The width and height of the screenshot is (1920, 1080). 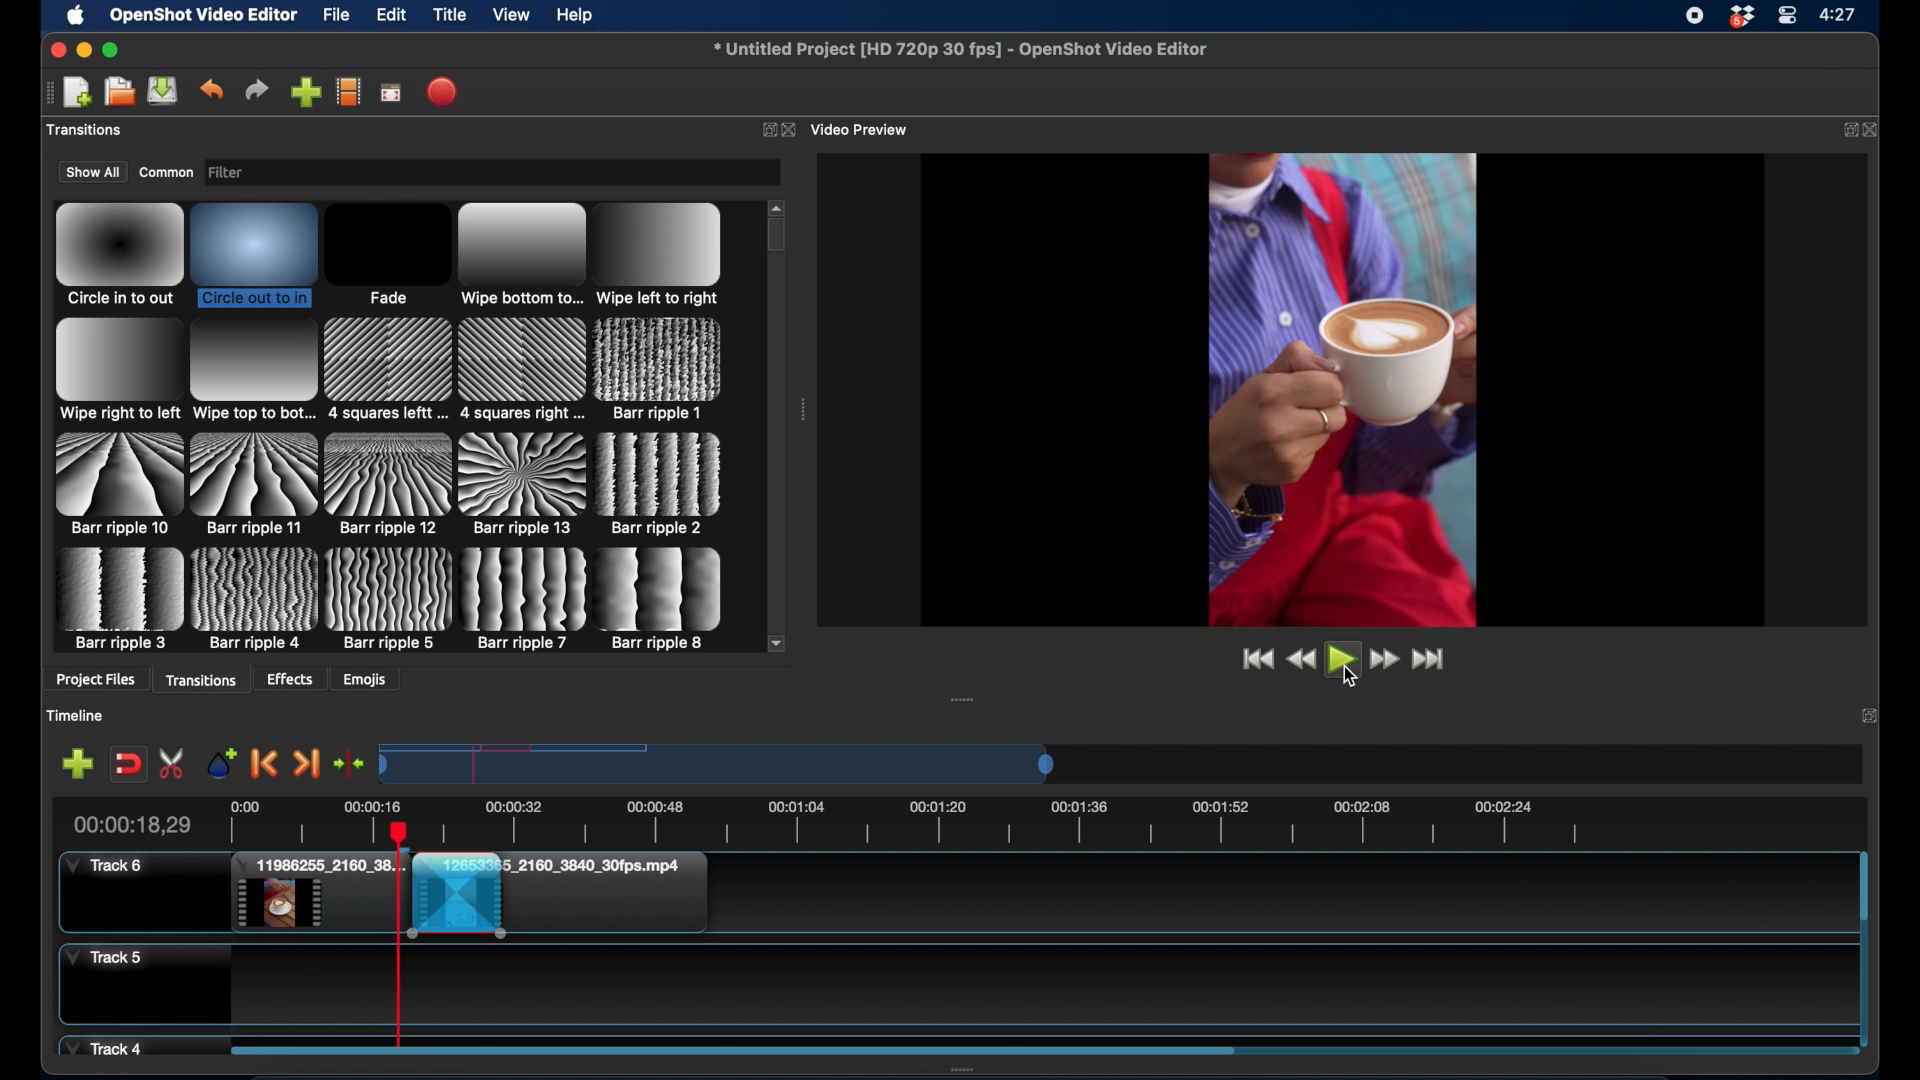 What do you see at coordinates (77, 93) in the screenshot?
I see `open project` at bounding box center [77, 93].